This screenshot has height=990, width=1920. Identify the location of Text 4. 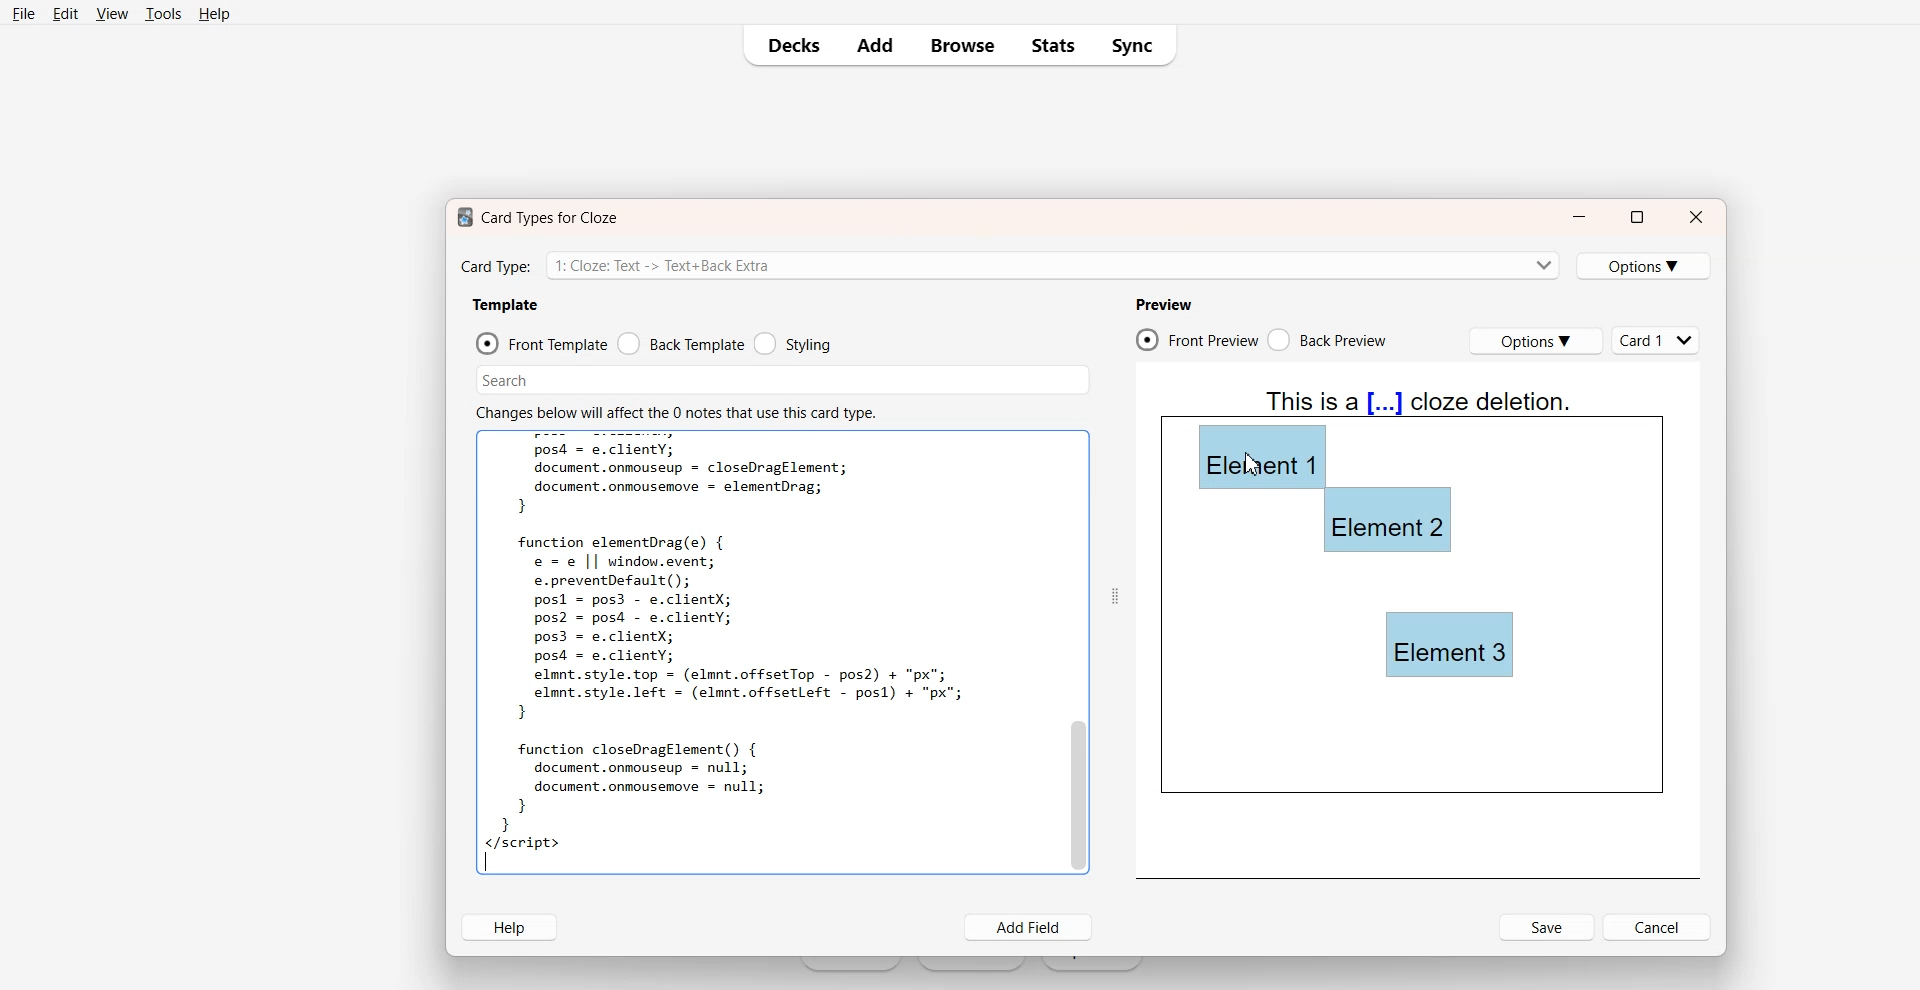
(1420, 402).